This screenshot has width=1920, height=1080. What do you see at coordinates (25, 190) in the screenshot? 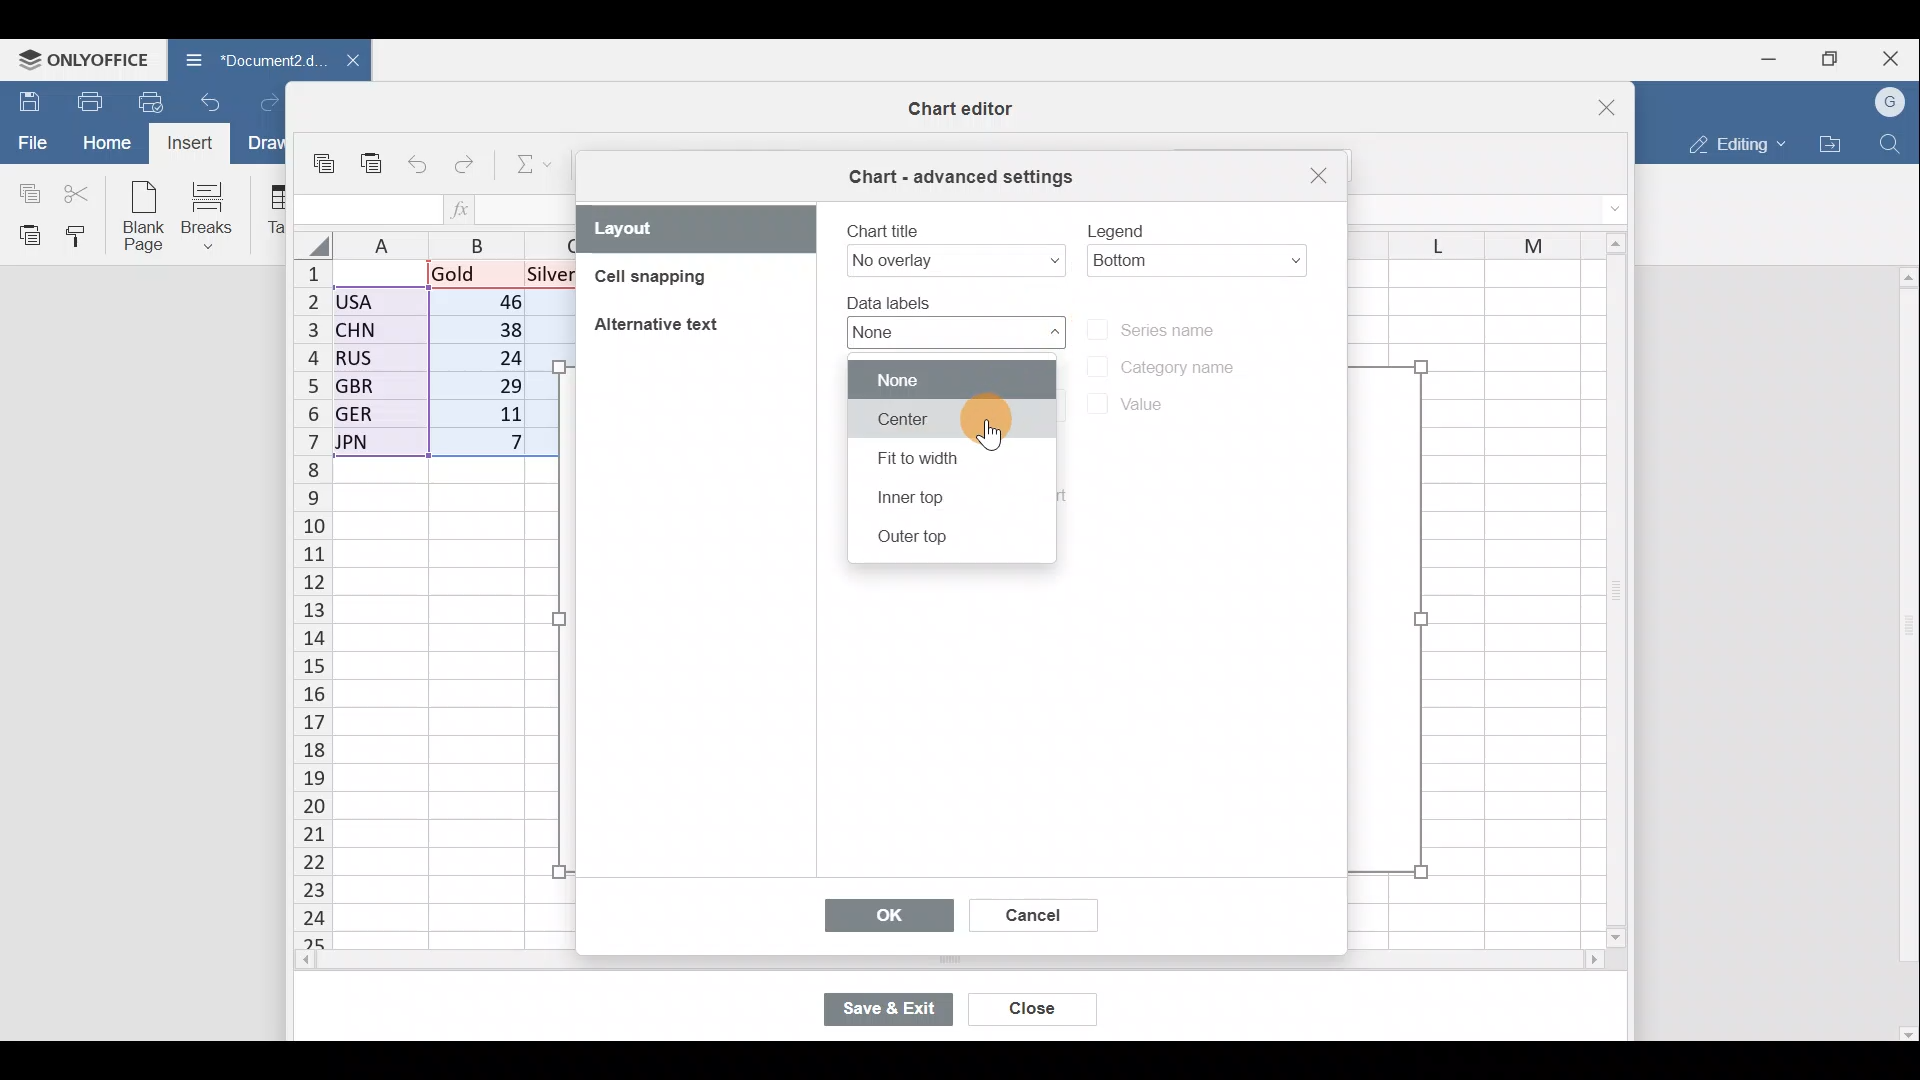
I see `Copy` at bounding box center [25, 190].